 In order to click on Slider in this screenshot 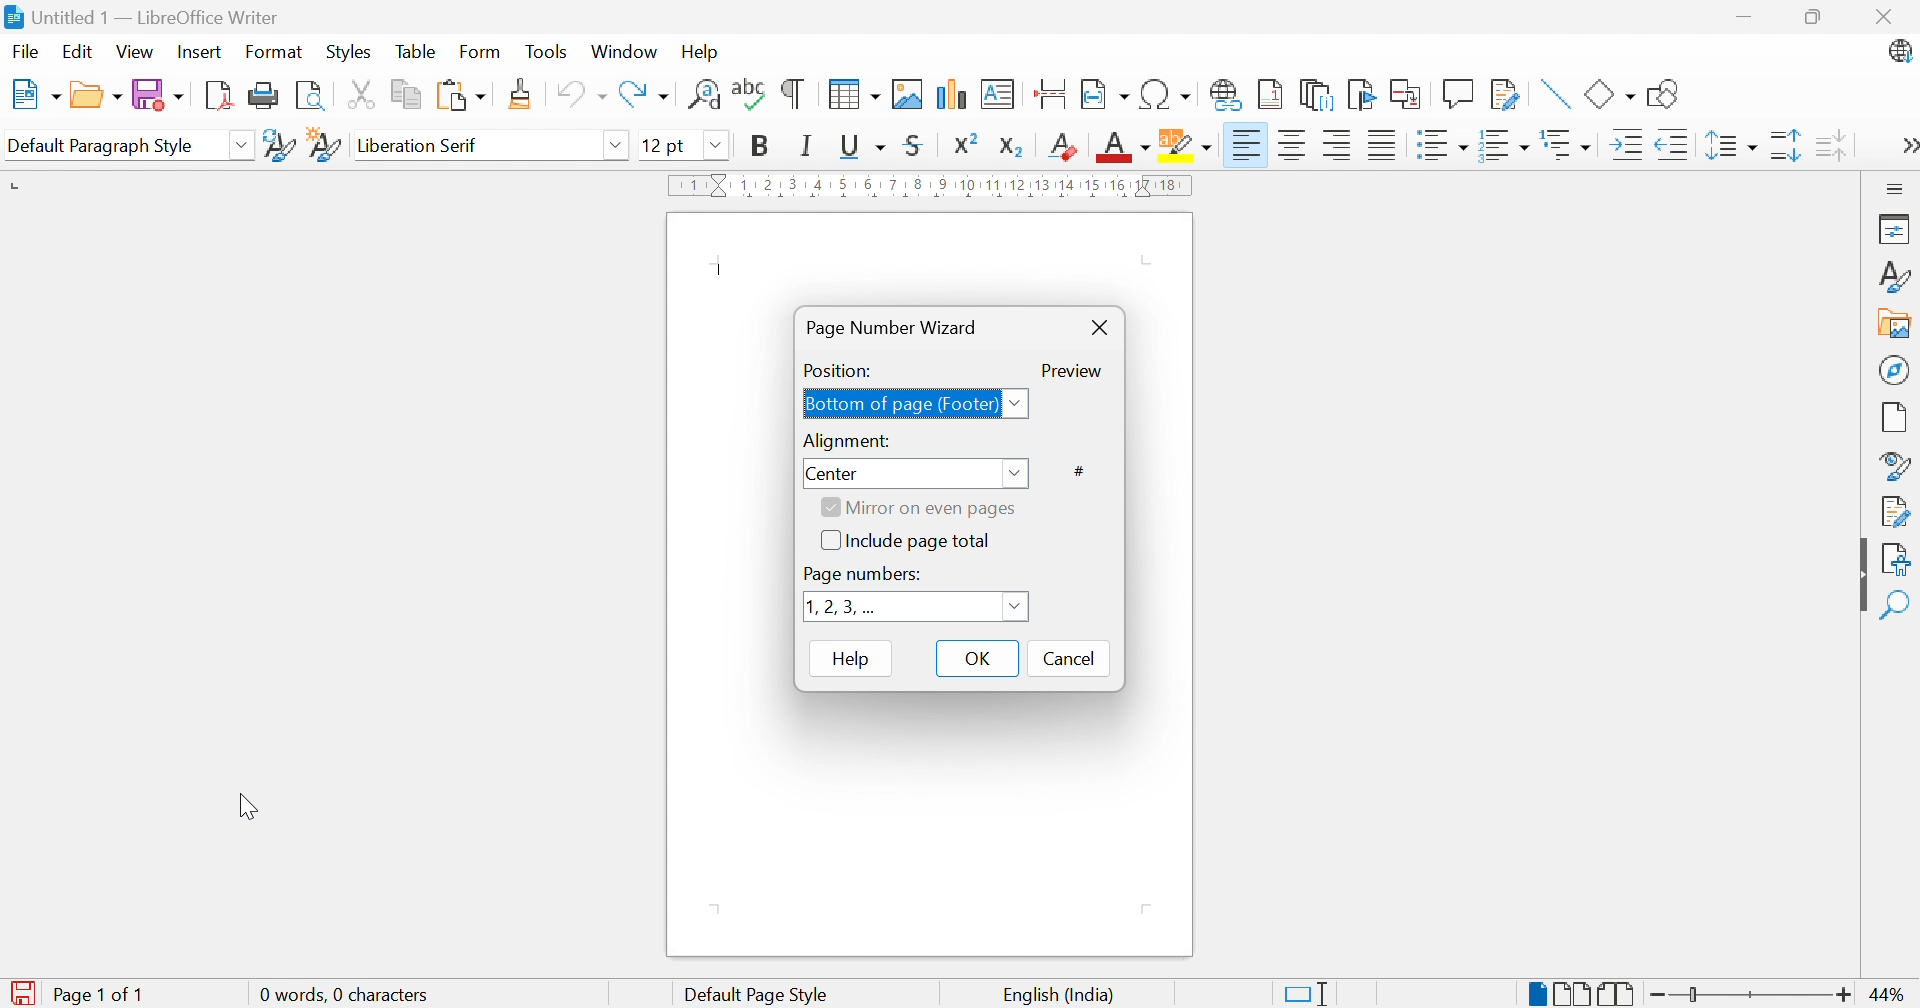, I will do `click(1696, 995)`.